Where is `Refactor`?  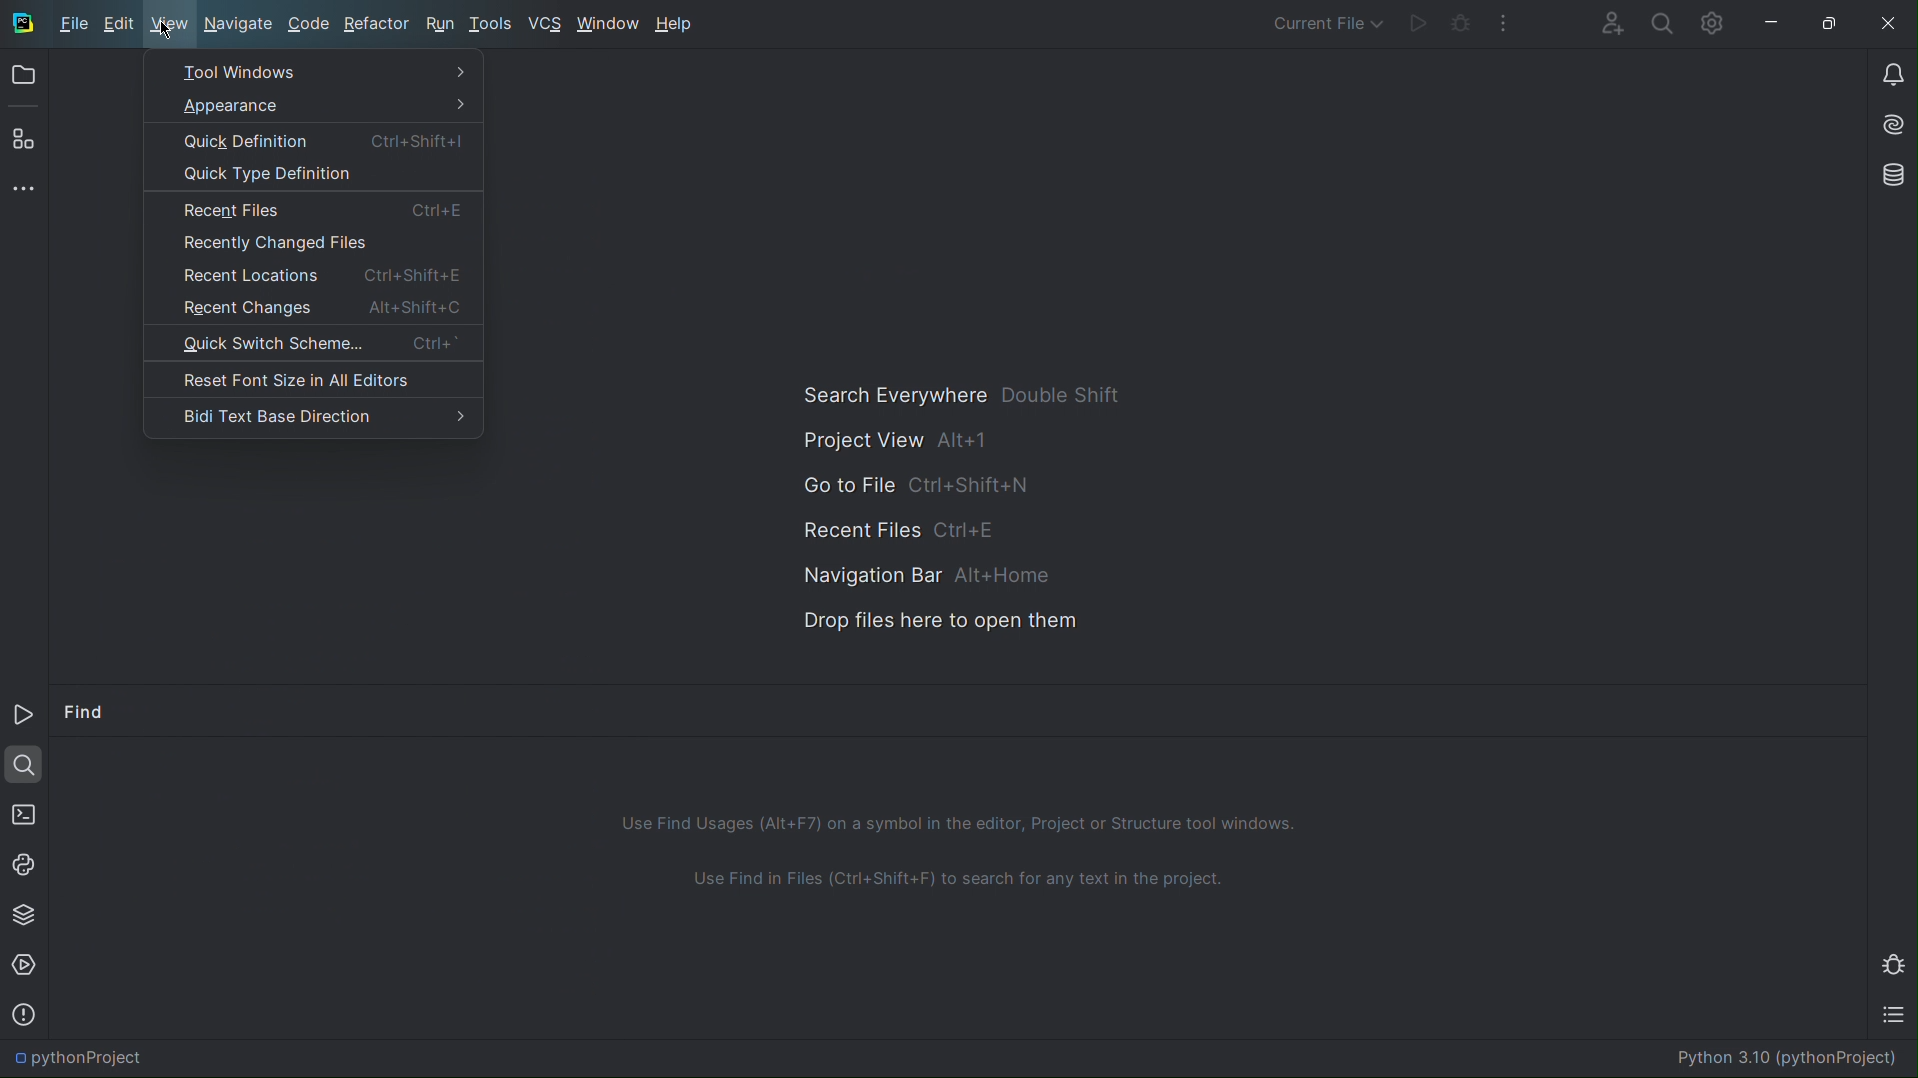
Refactor is located at coordinates (376, 24).